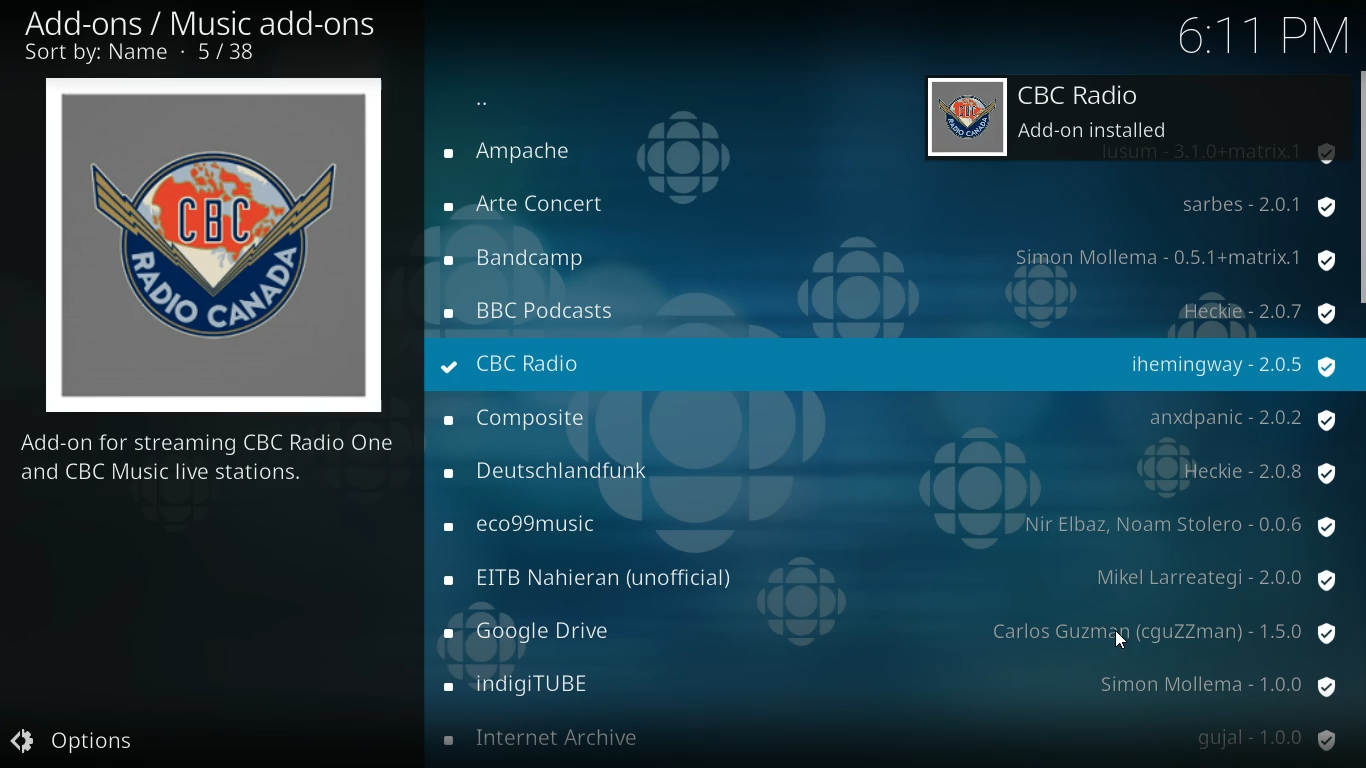 The height and width of the screenshot is (768, 1366). I want to click on radio name, so click(514, 151).